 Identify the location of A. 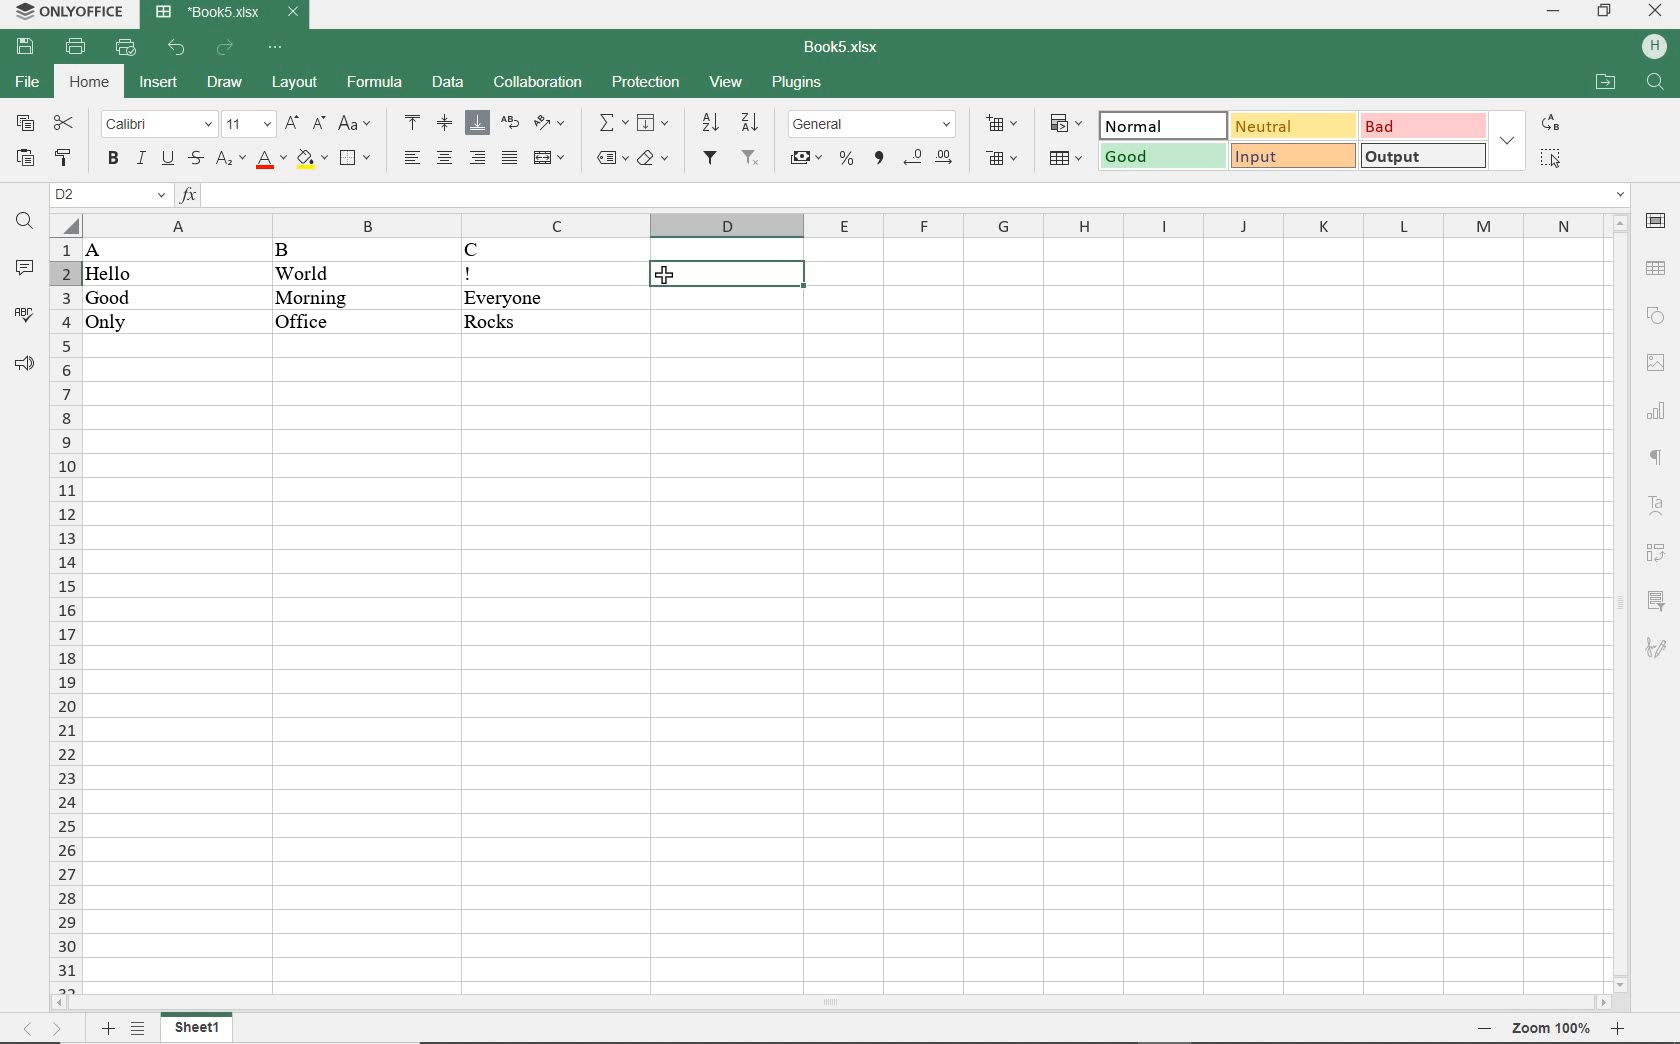
(112, 251).